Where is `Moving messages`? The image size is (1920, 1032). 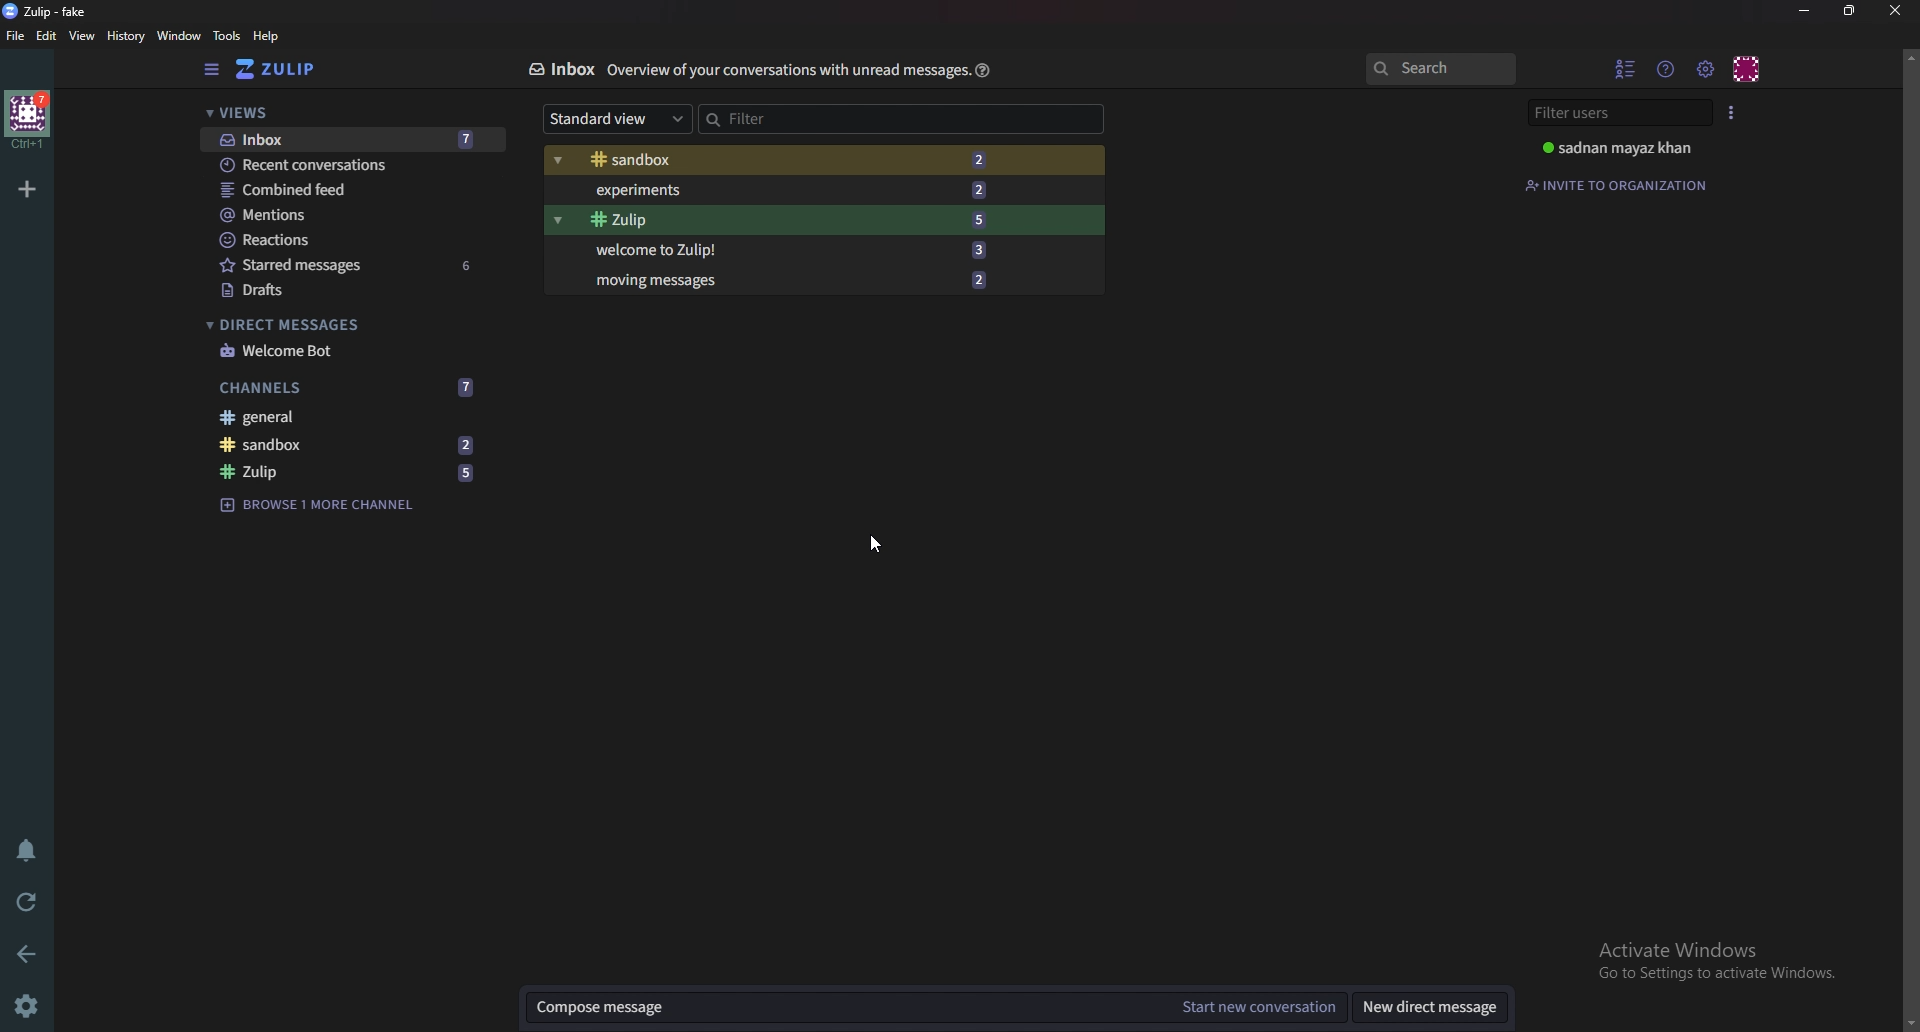 Moving messages is located at coordinates (789, 278).